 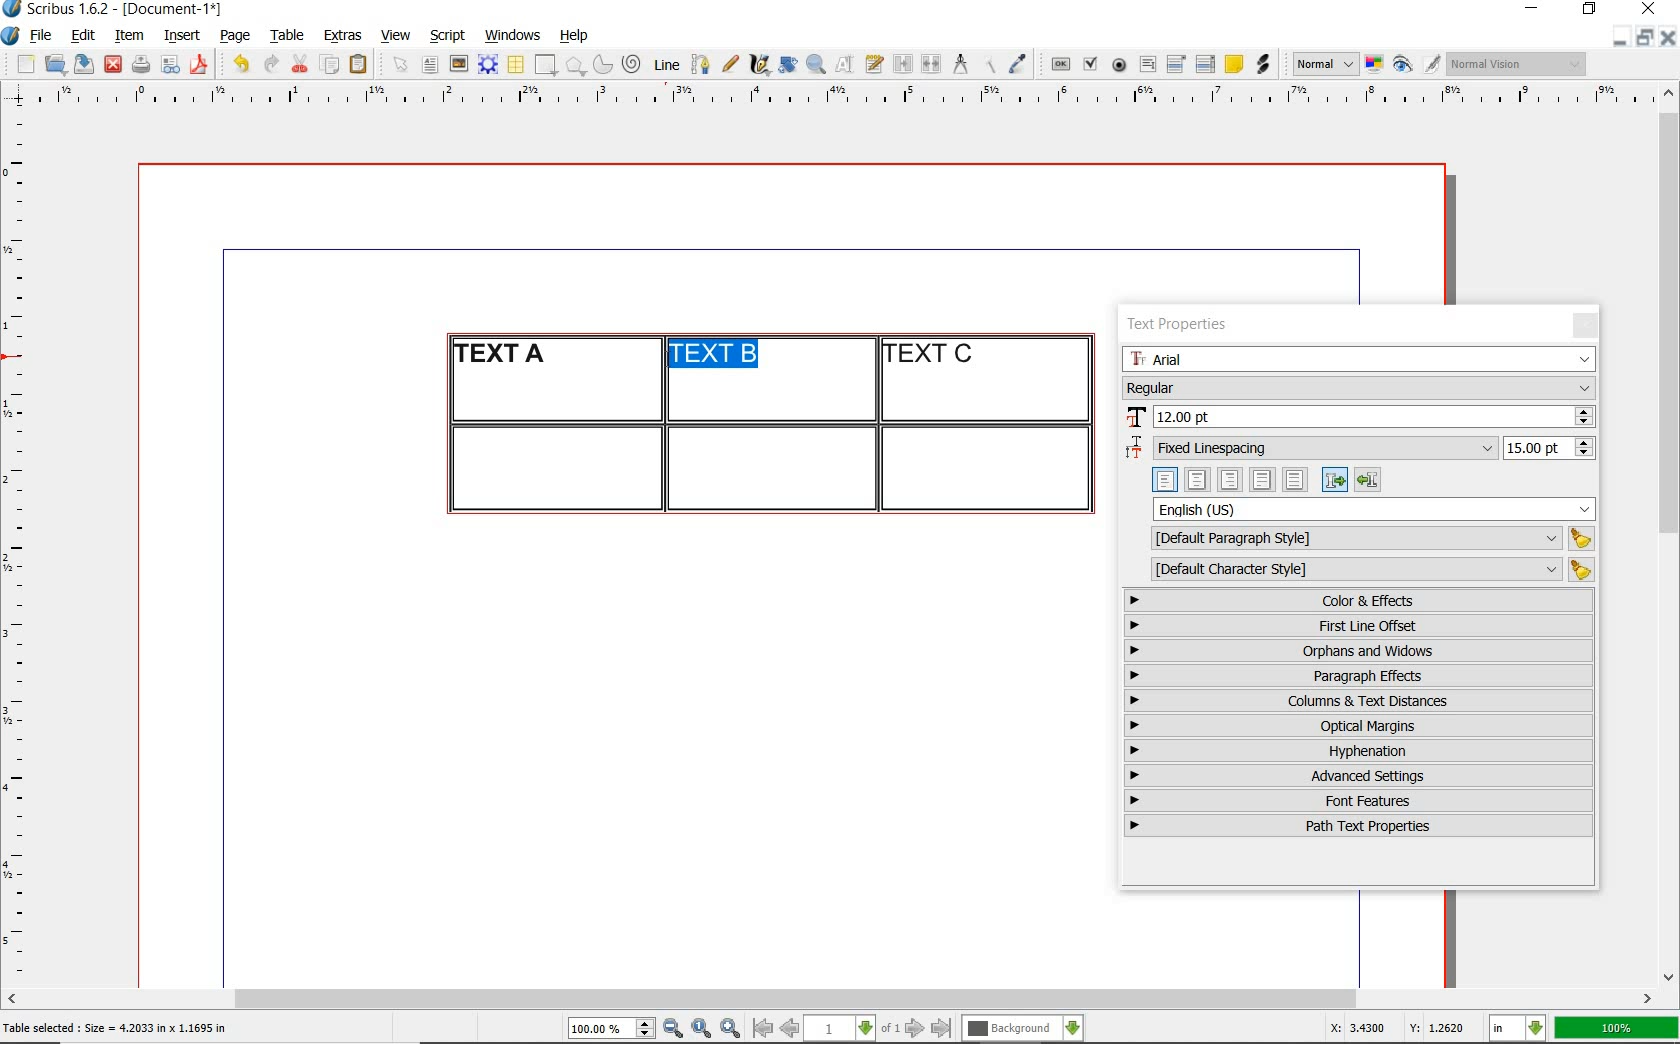 I want to click on save, so click(x=81, y=64).